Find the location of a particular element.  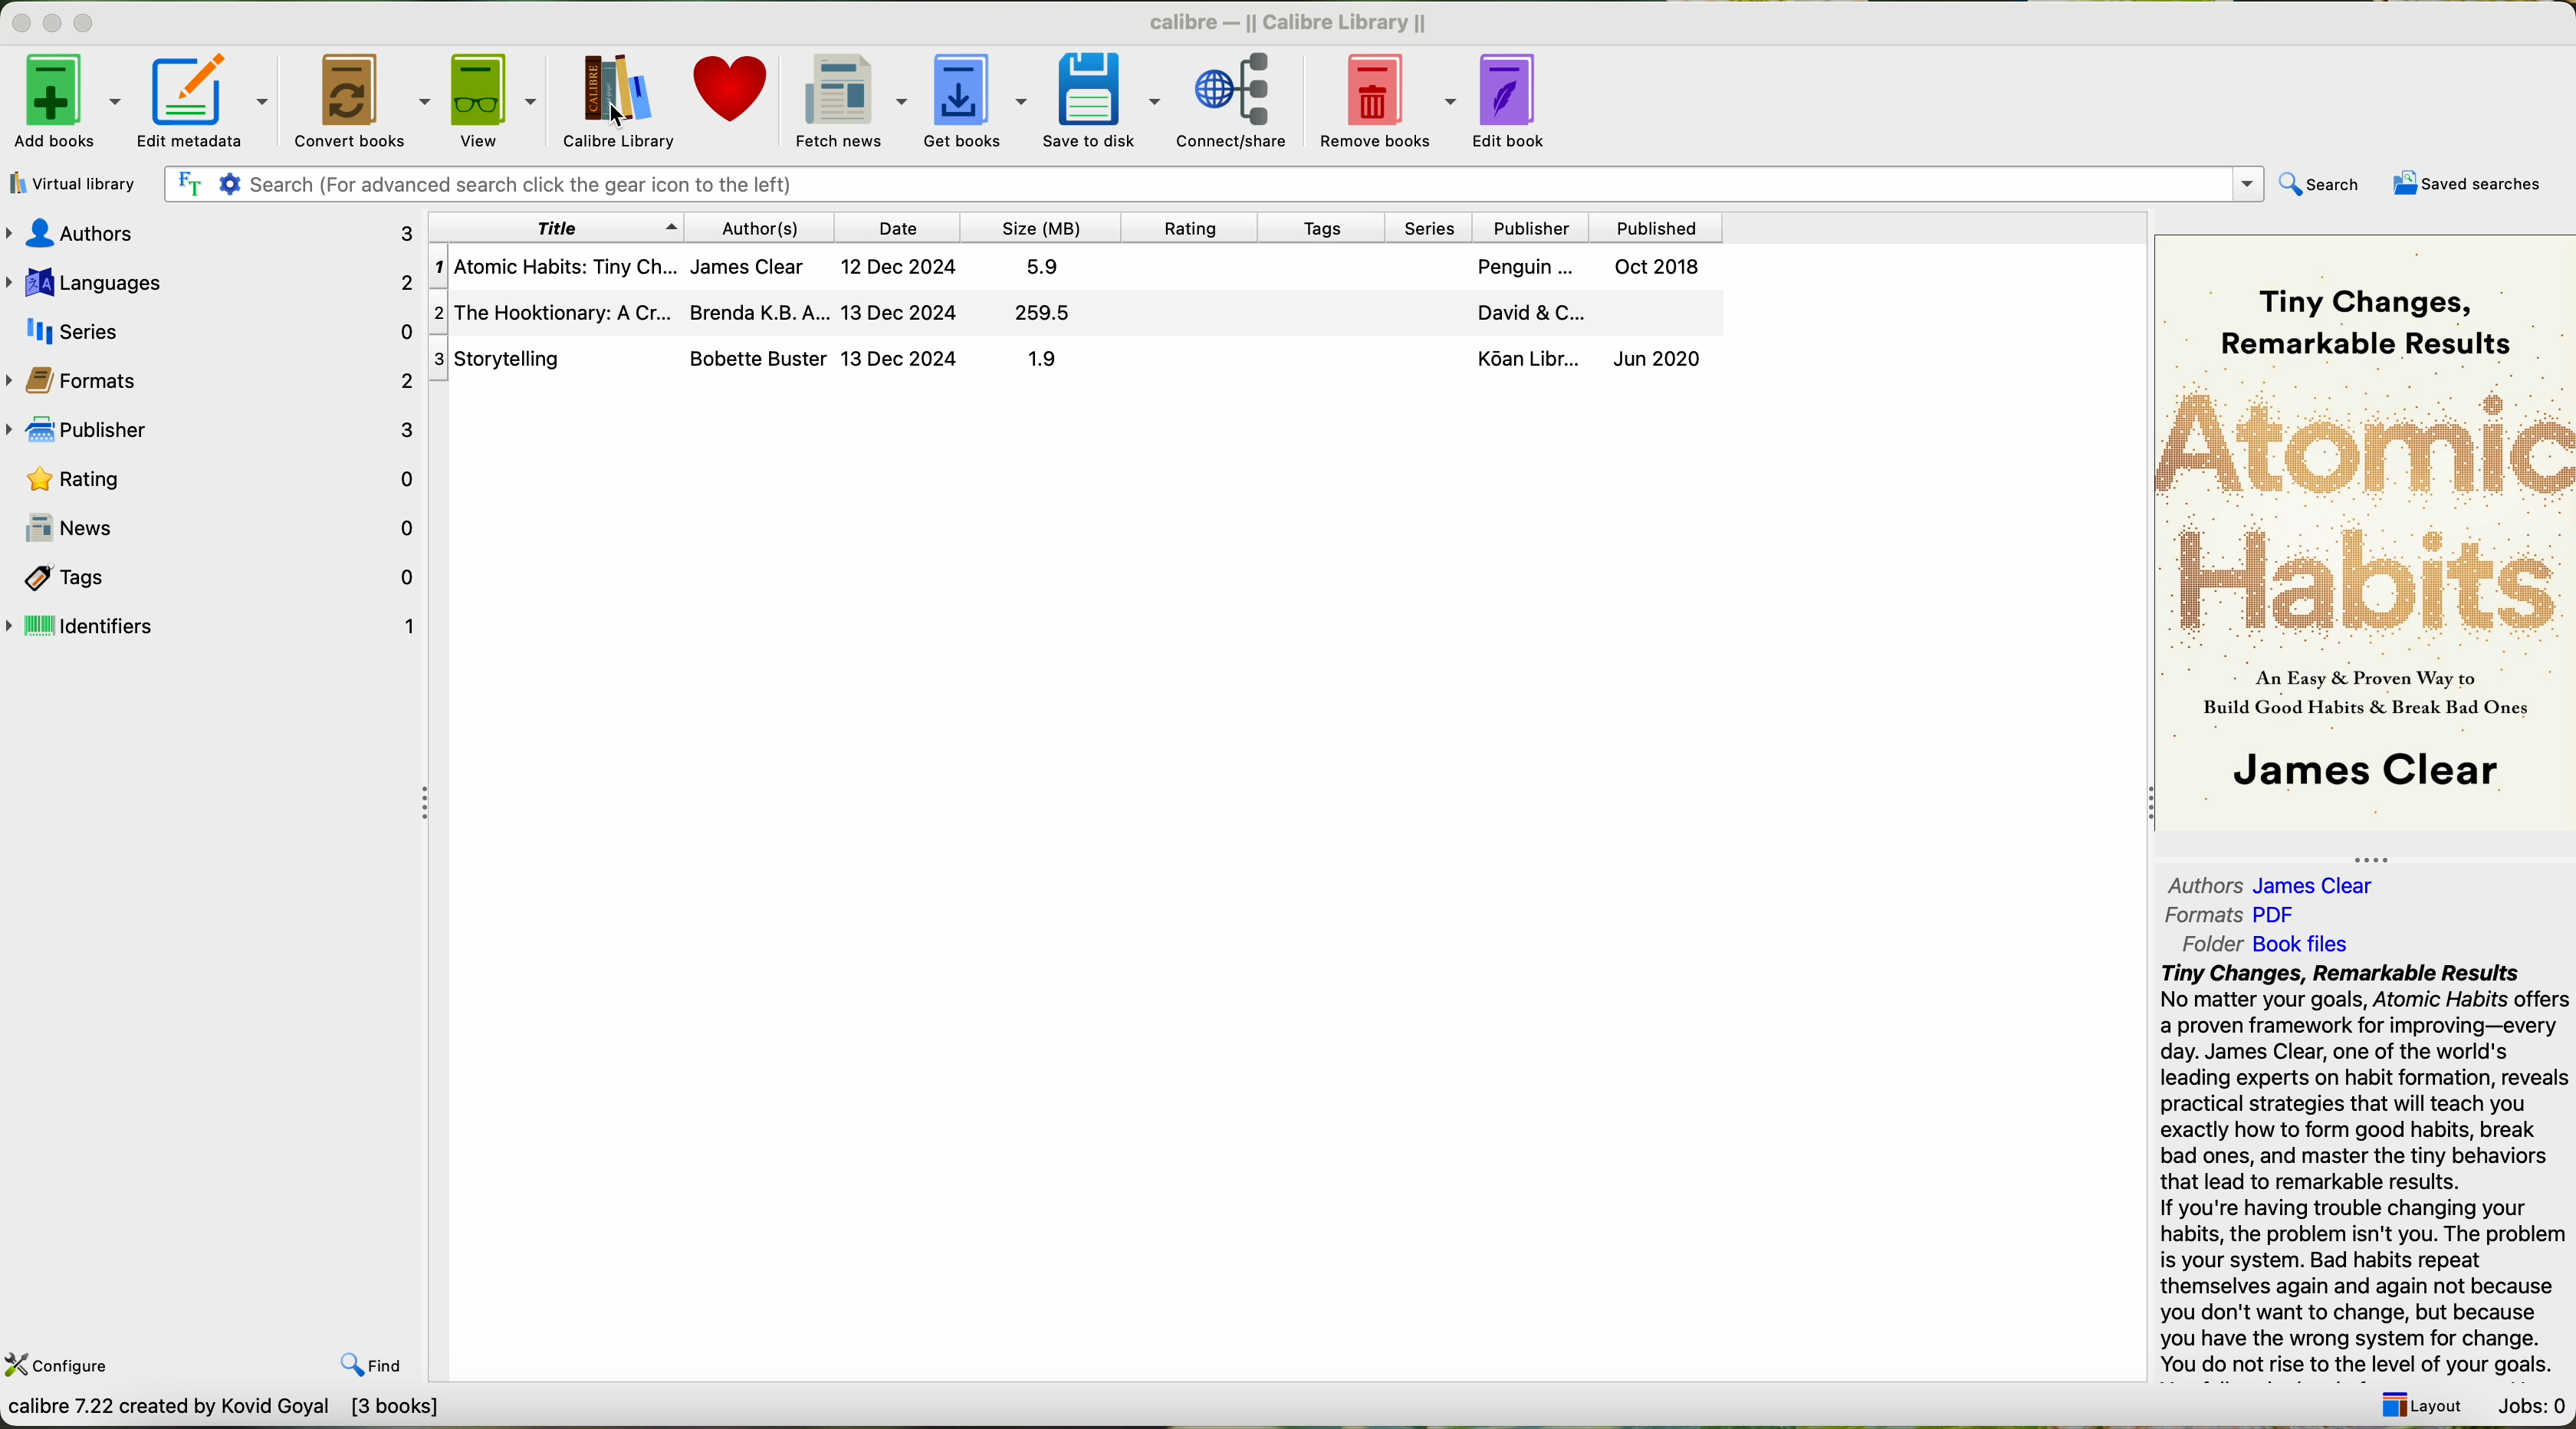

folder is located at coordinates (2209, 945).